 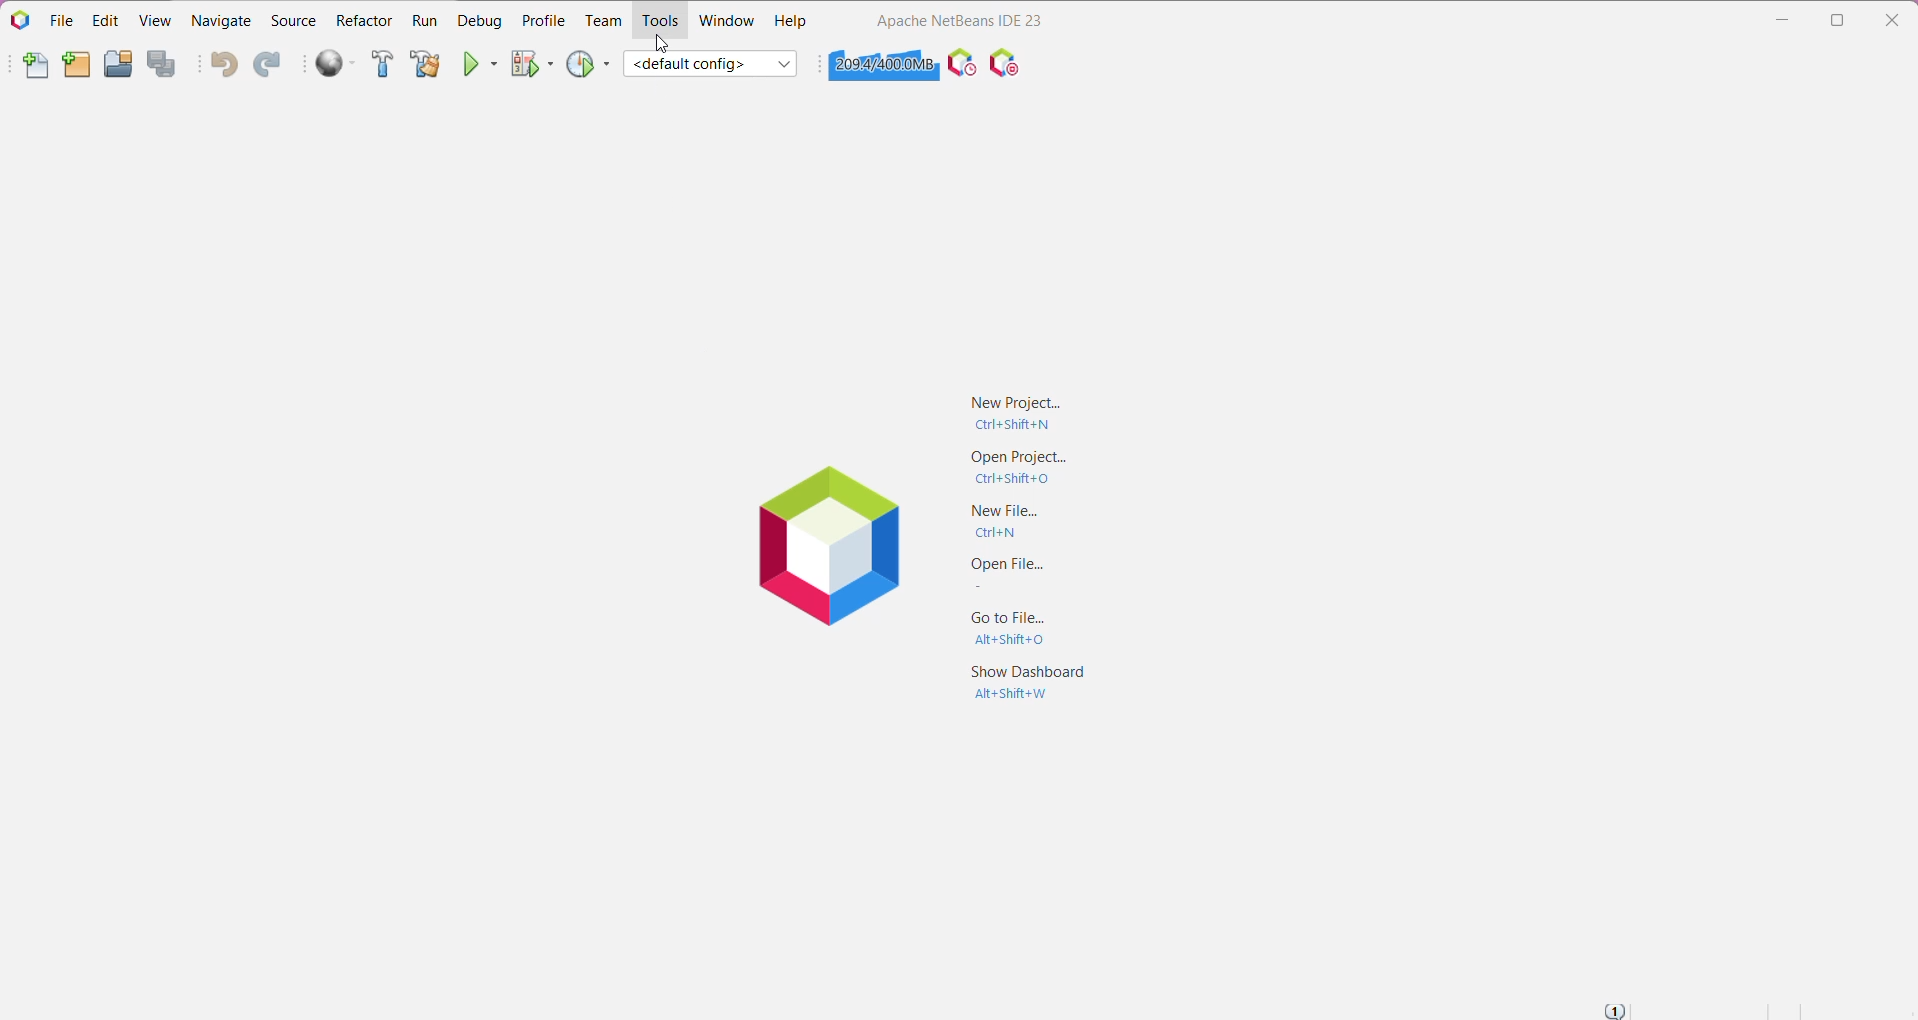 What do you see at coordinates (103, 20) in the screenshot?
I see `Edit` at bounding box center [103, 20].